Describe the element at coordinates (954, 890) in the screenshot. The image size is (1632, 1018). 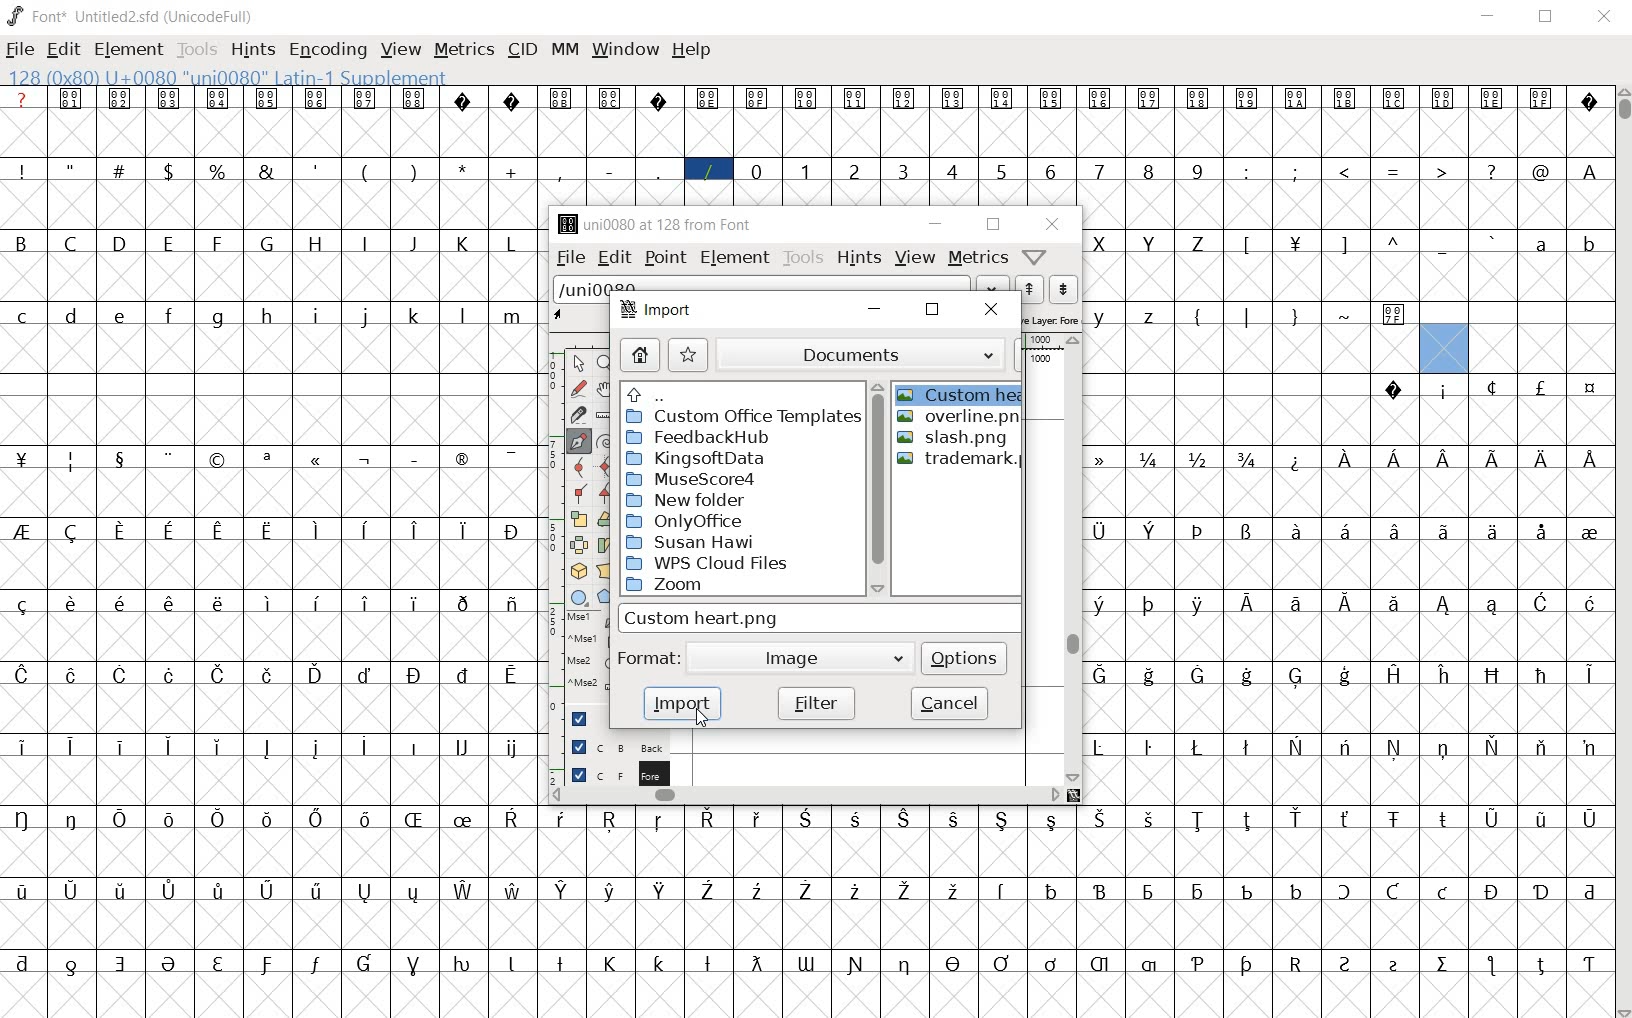
I see `glyph` at that location.